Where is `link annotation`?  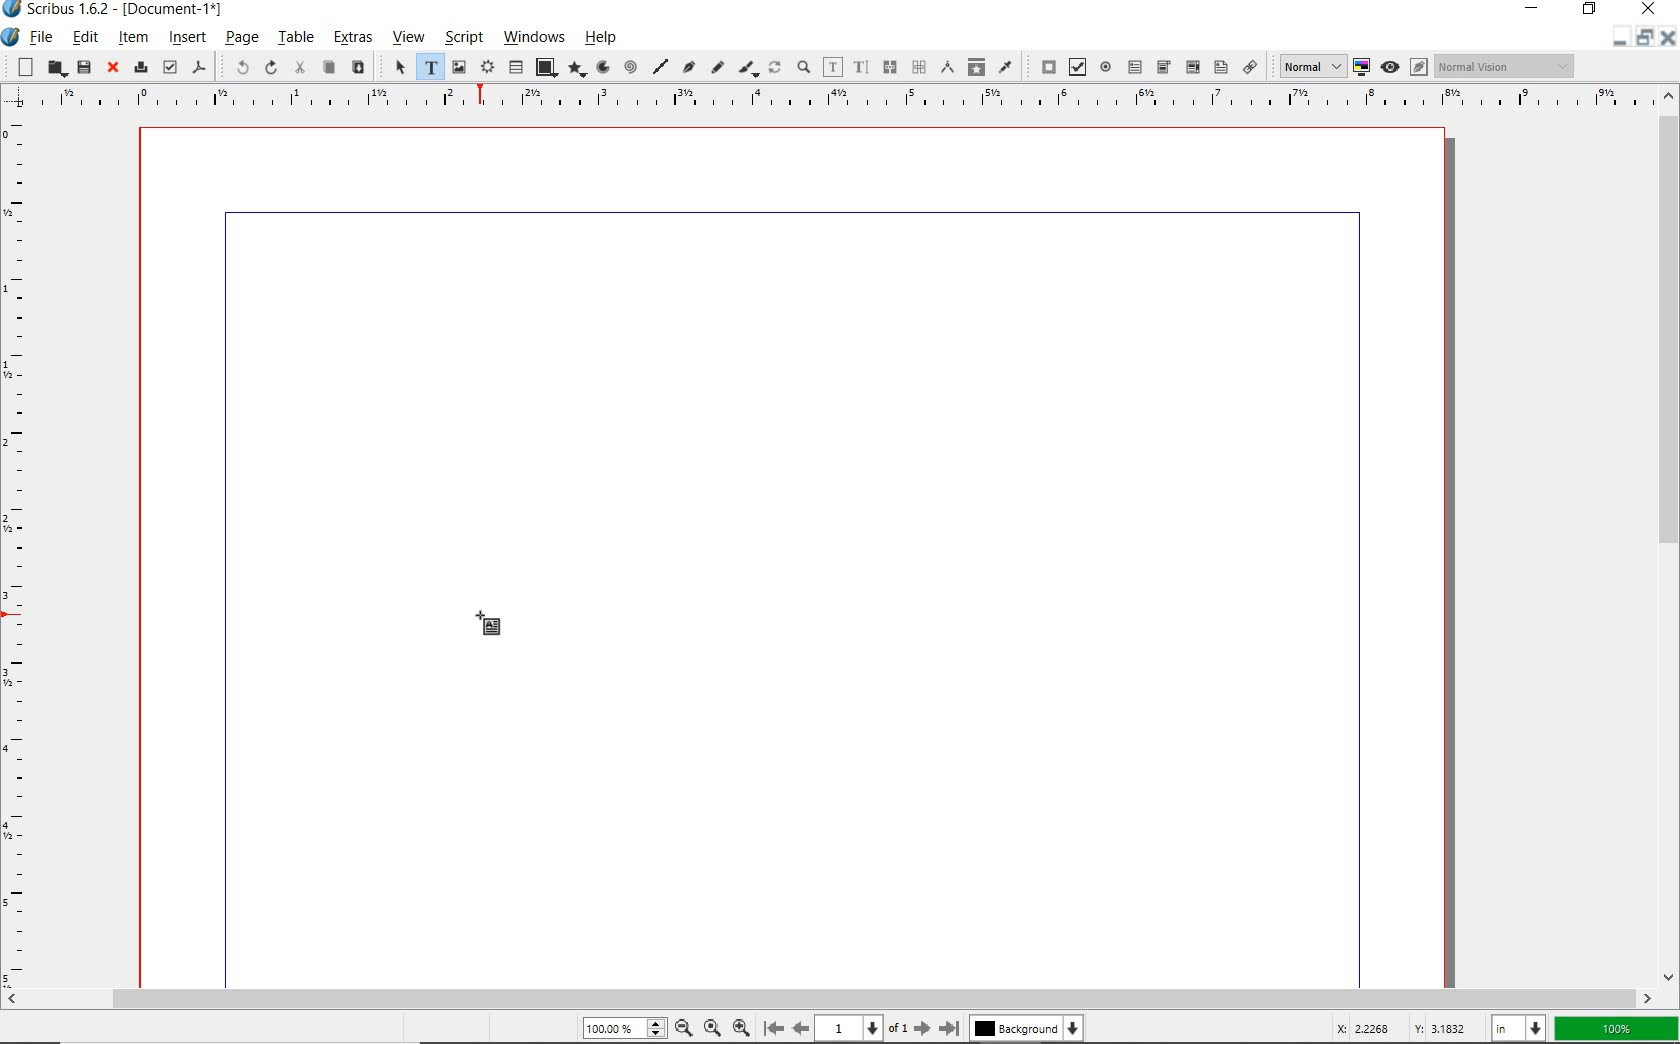
link annotation is located at coordinates (1251, 66).